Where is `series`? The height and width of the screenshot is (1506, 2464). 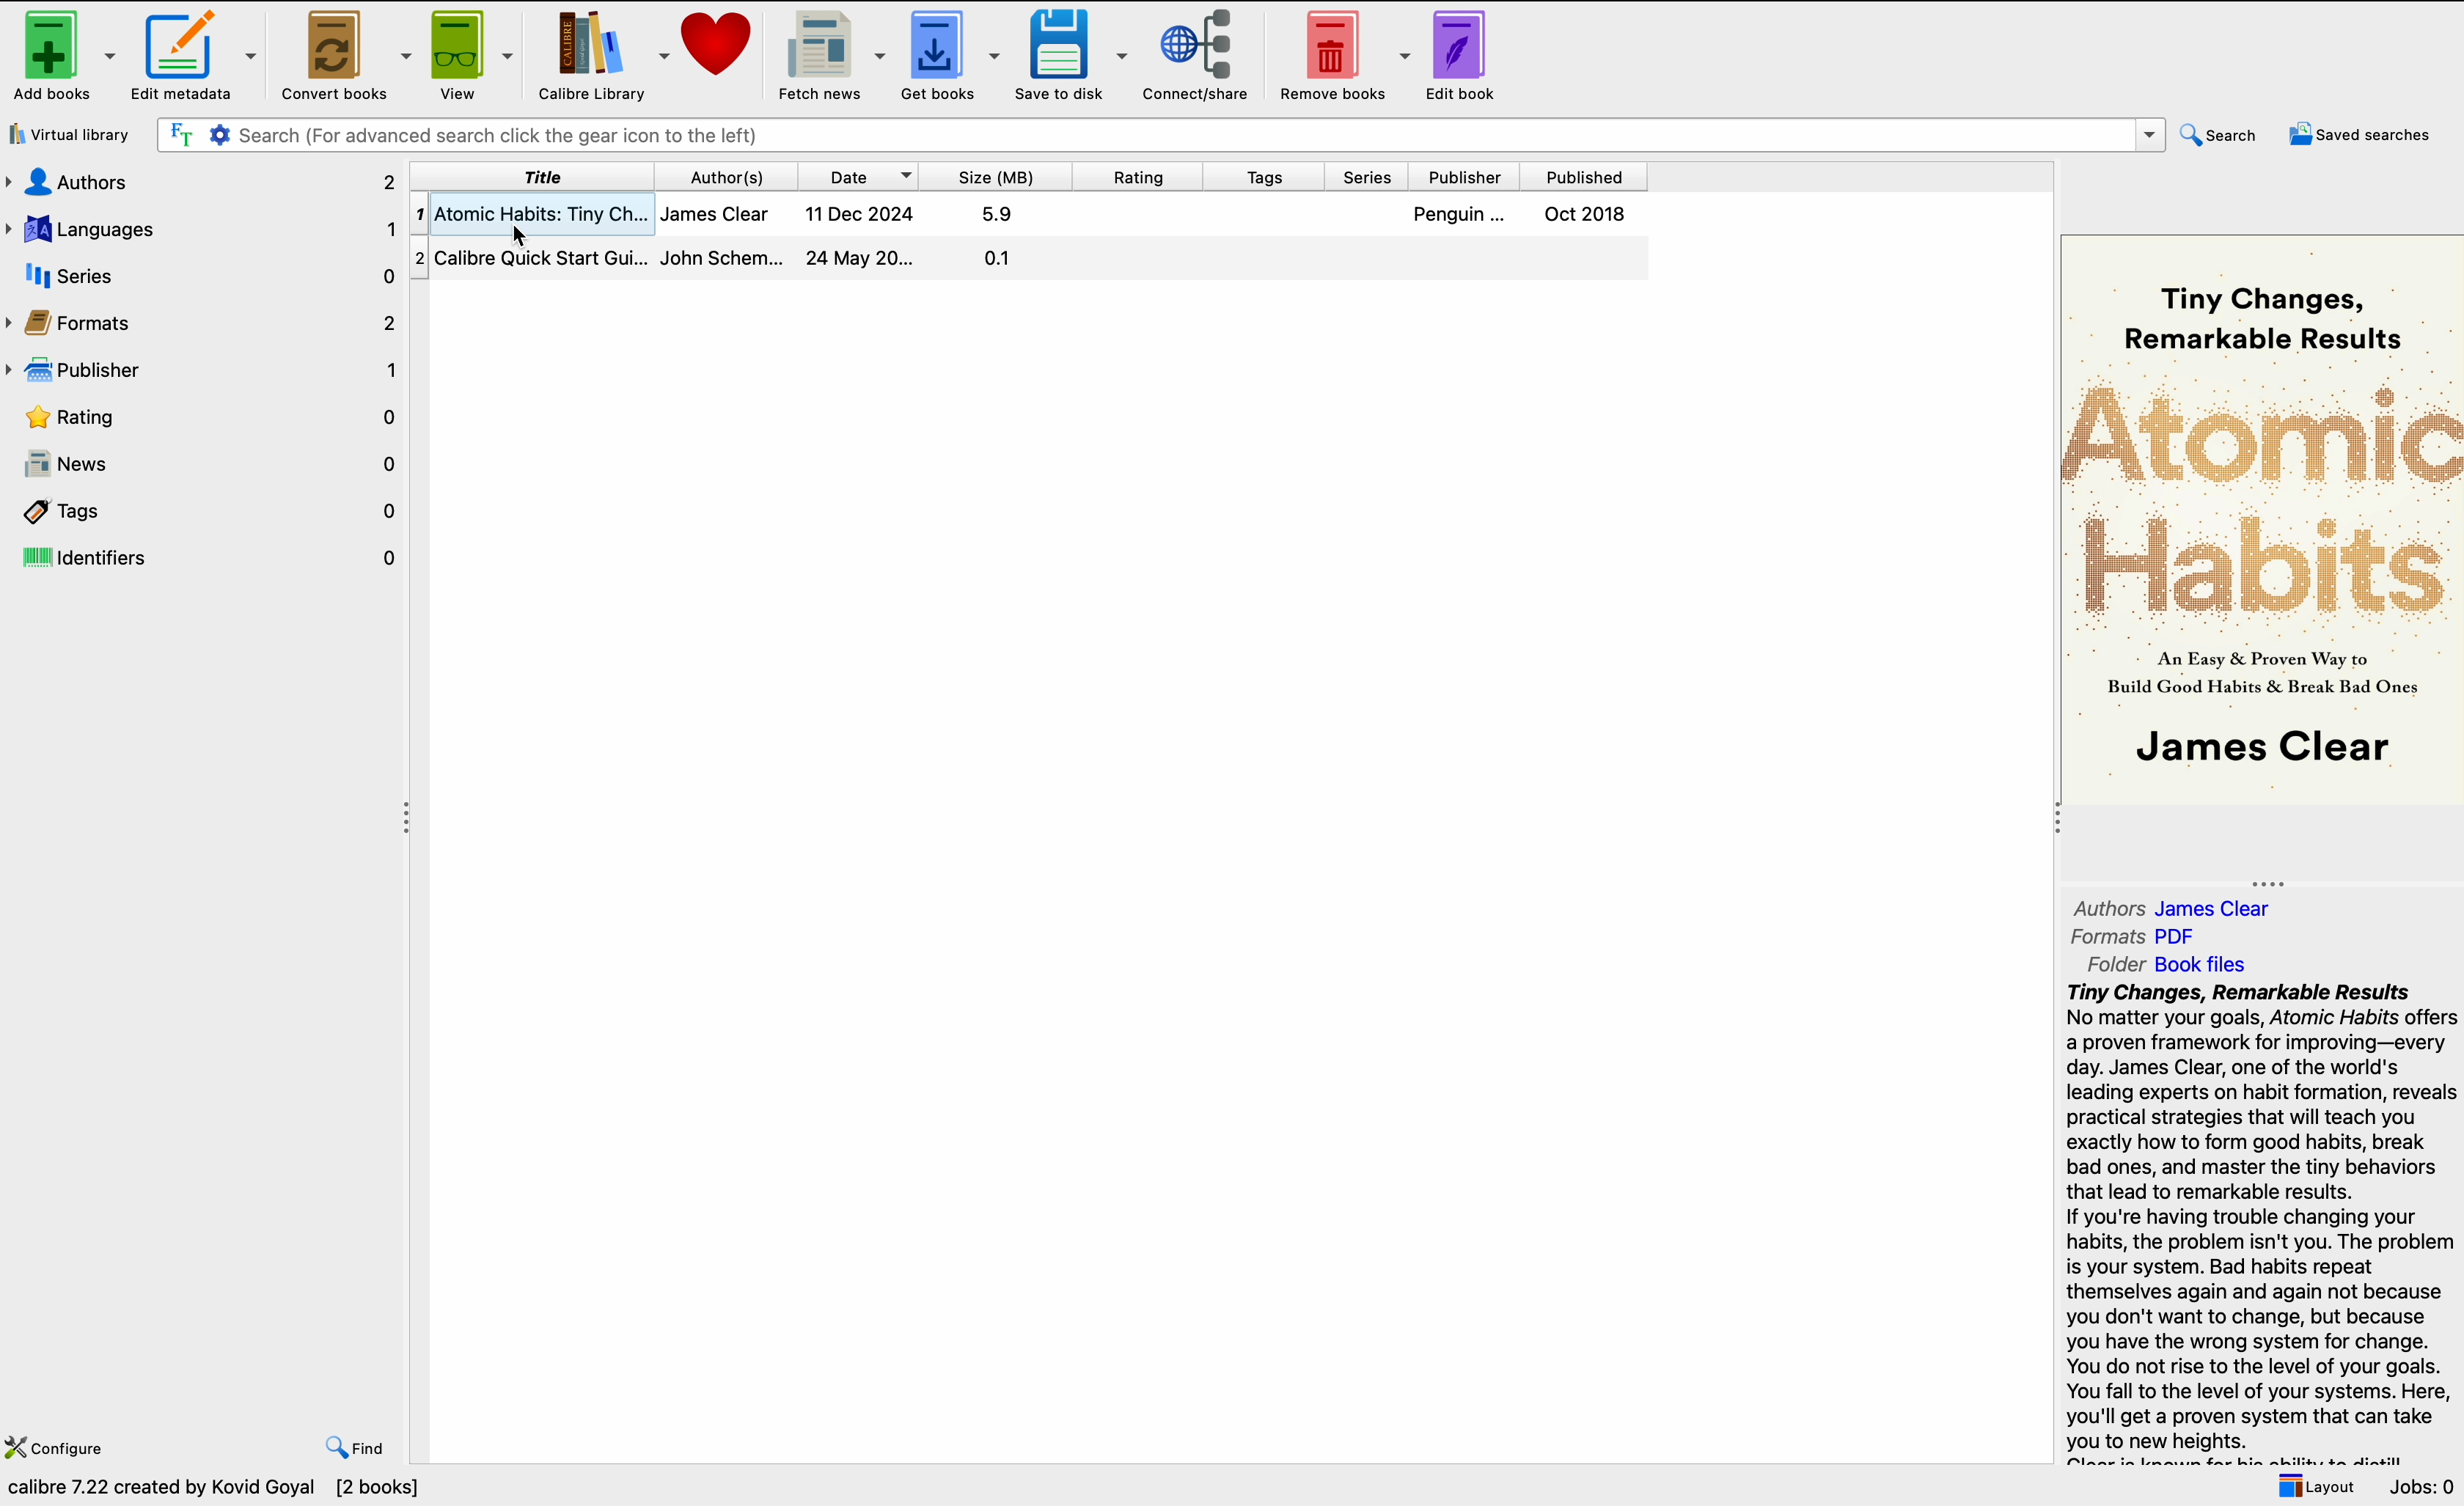
series is located at coordinates (205, 275).